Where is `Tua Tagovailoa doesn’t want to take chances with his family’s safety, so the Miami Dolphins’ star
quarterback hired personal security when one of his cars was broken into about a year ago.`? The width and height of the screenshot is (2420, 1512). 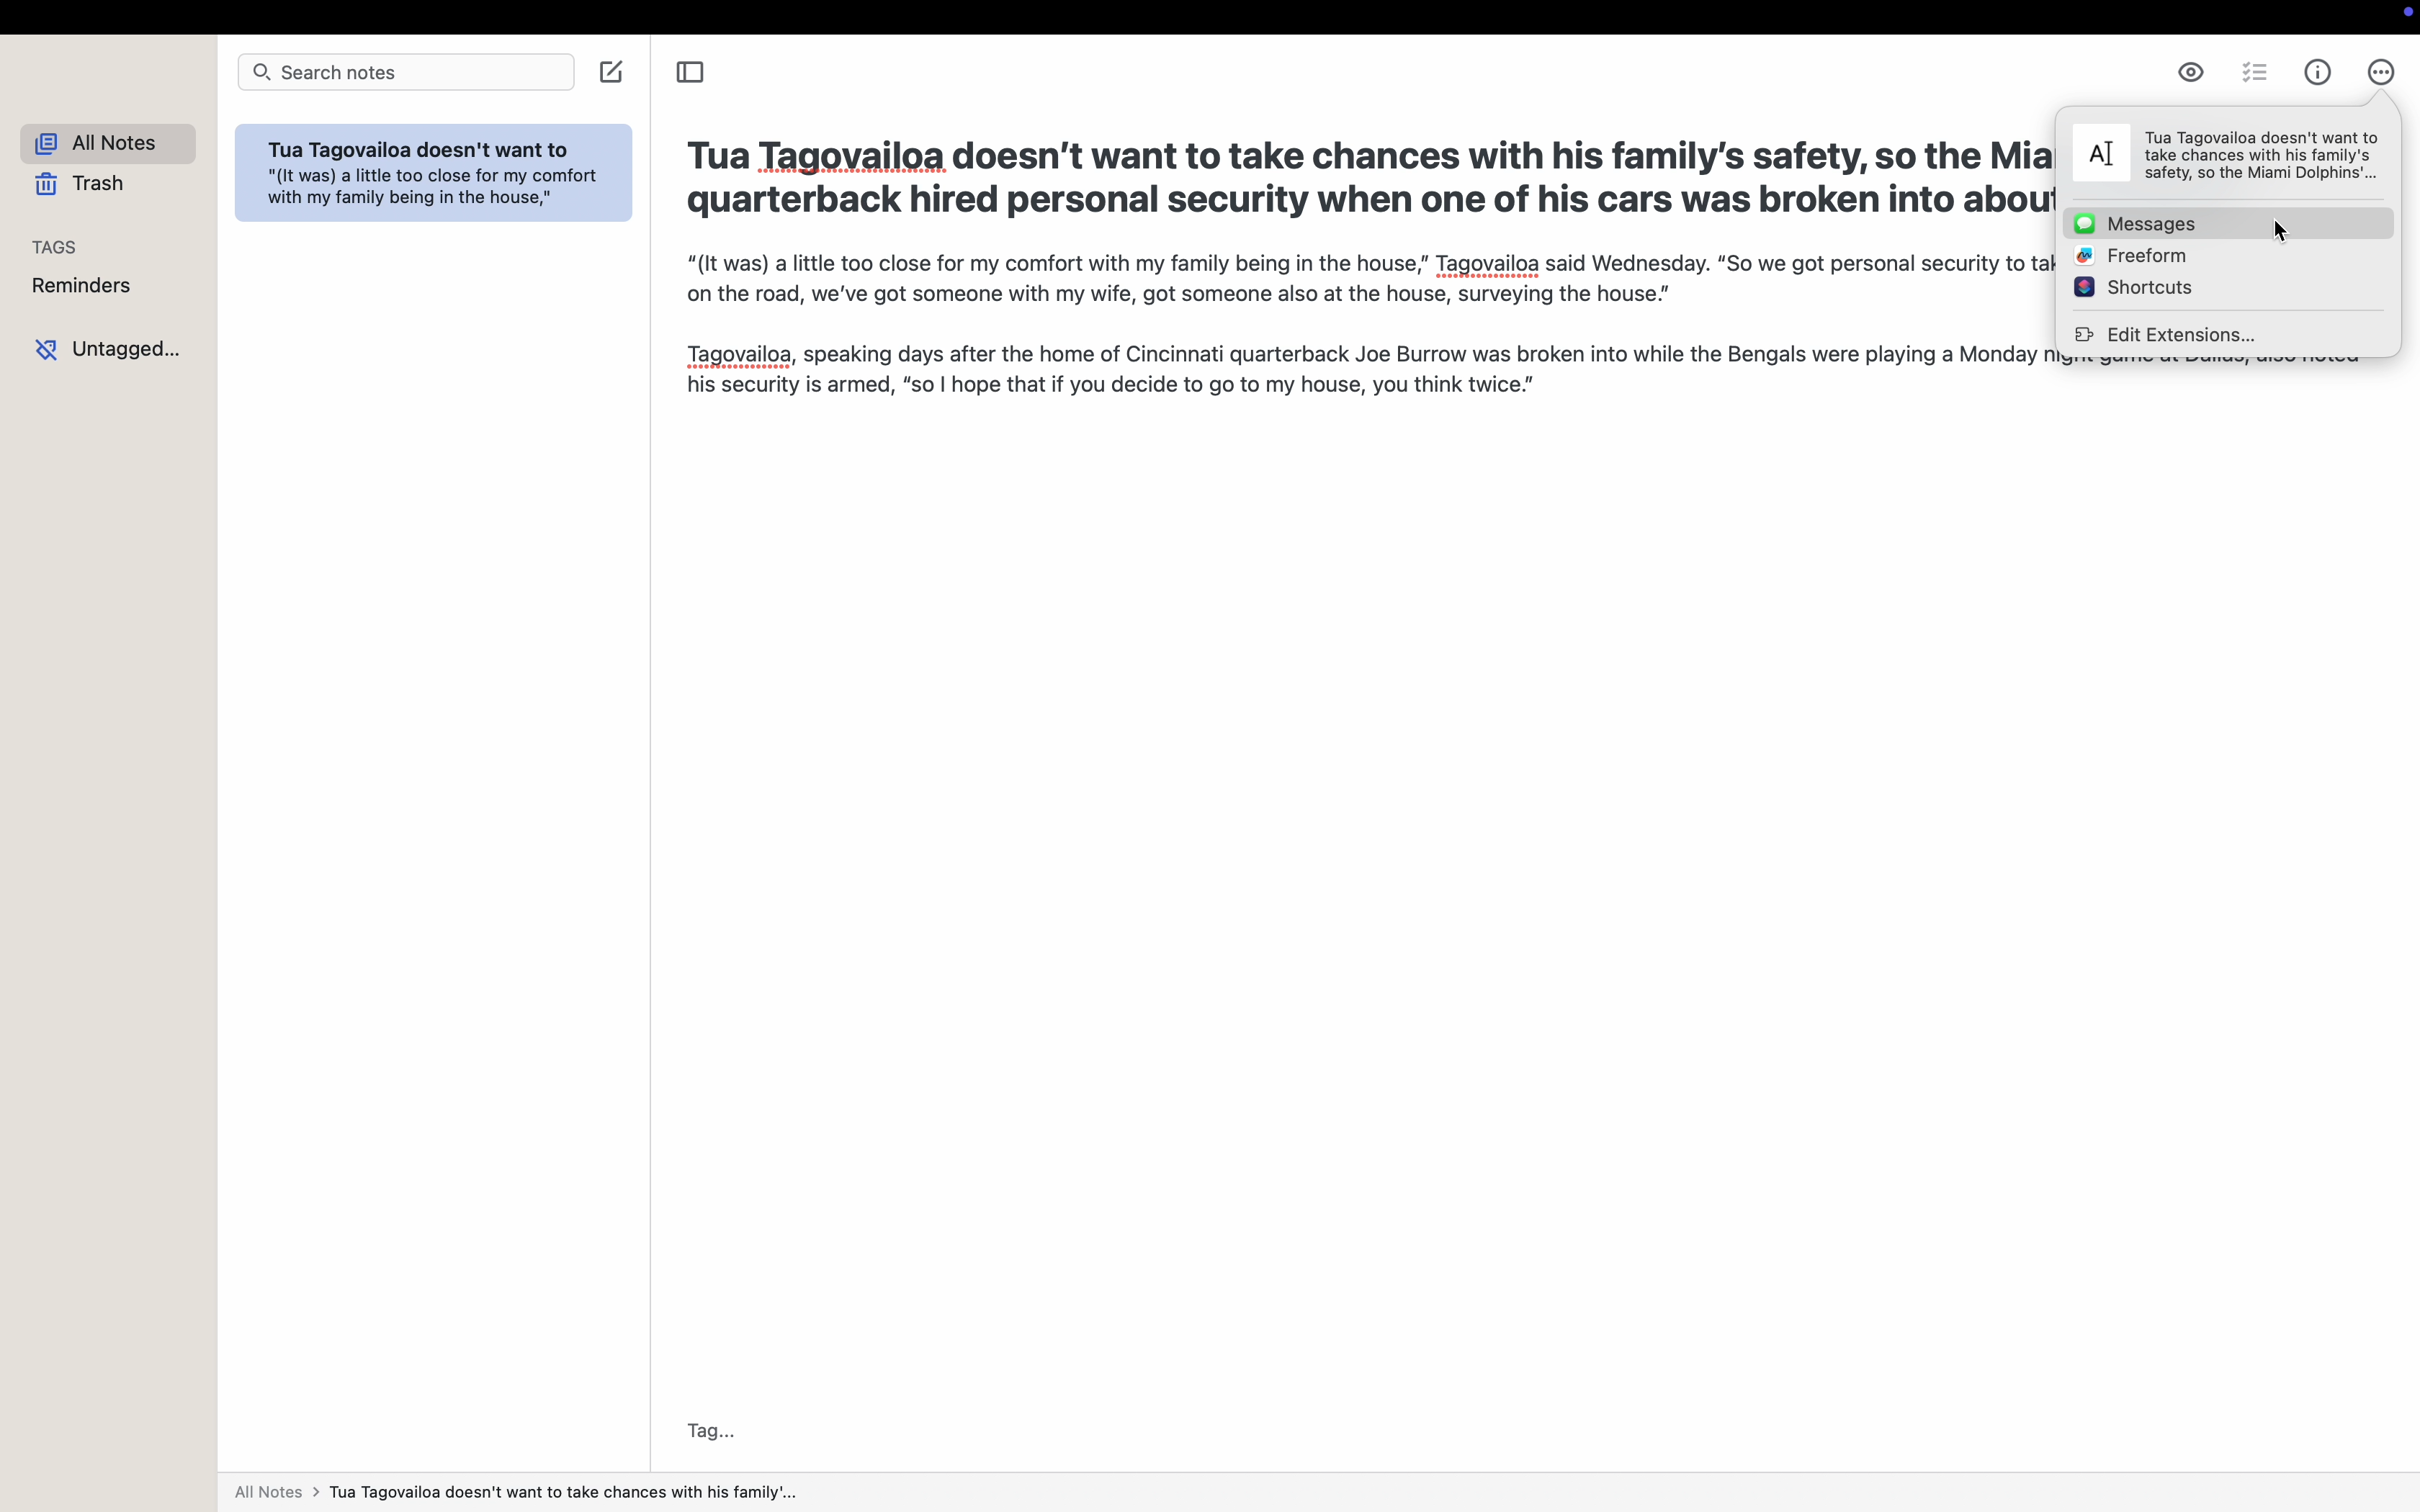 Tua Tagovailoa doesn’t want to take chances with his family’s safety, so the Miami Dolphins’ star
quarterback hired personal security when one of his cars was broken into about a year ago. is located at coordinates (1366, 178).